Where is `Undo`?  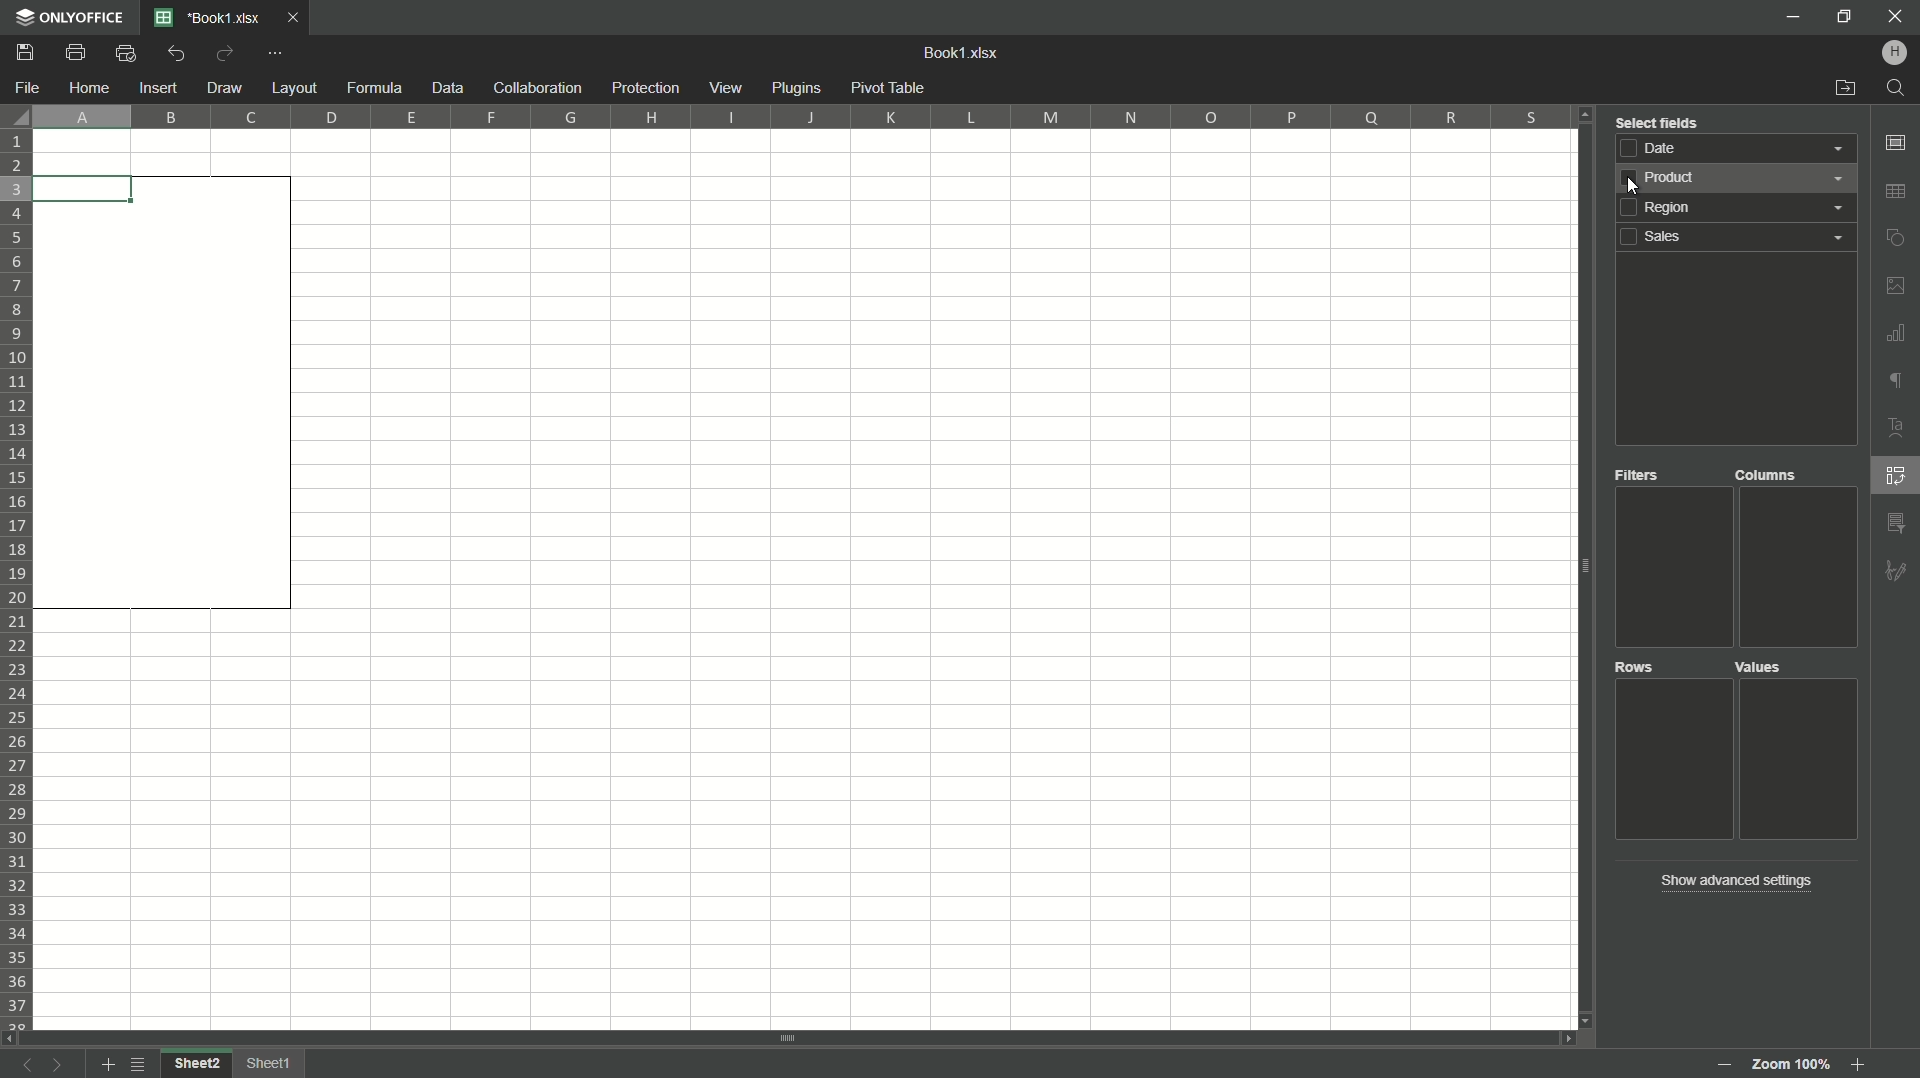
Undo is located at coordinates (178, 53).